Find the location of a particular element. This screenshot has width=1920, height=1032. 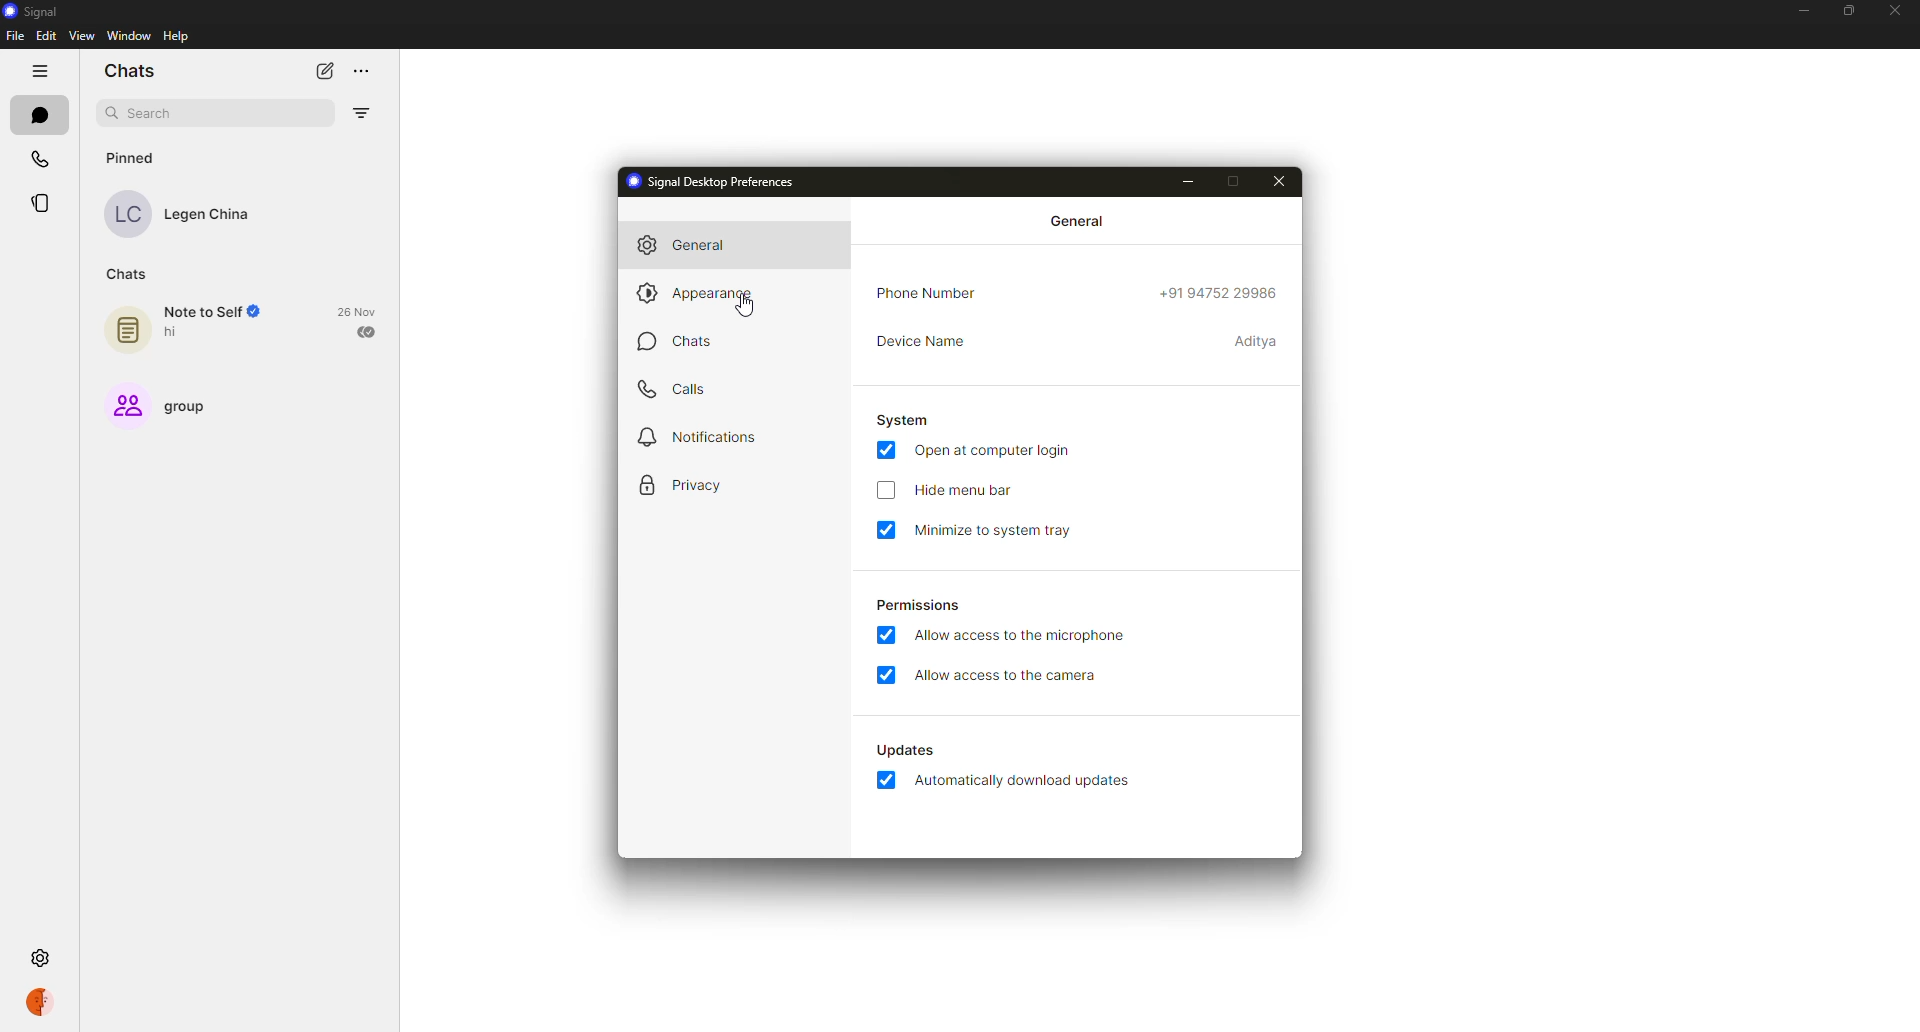

click to enable is located at coordinates (888, 489).